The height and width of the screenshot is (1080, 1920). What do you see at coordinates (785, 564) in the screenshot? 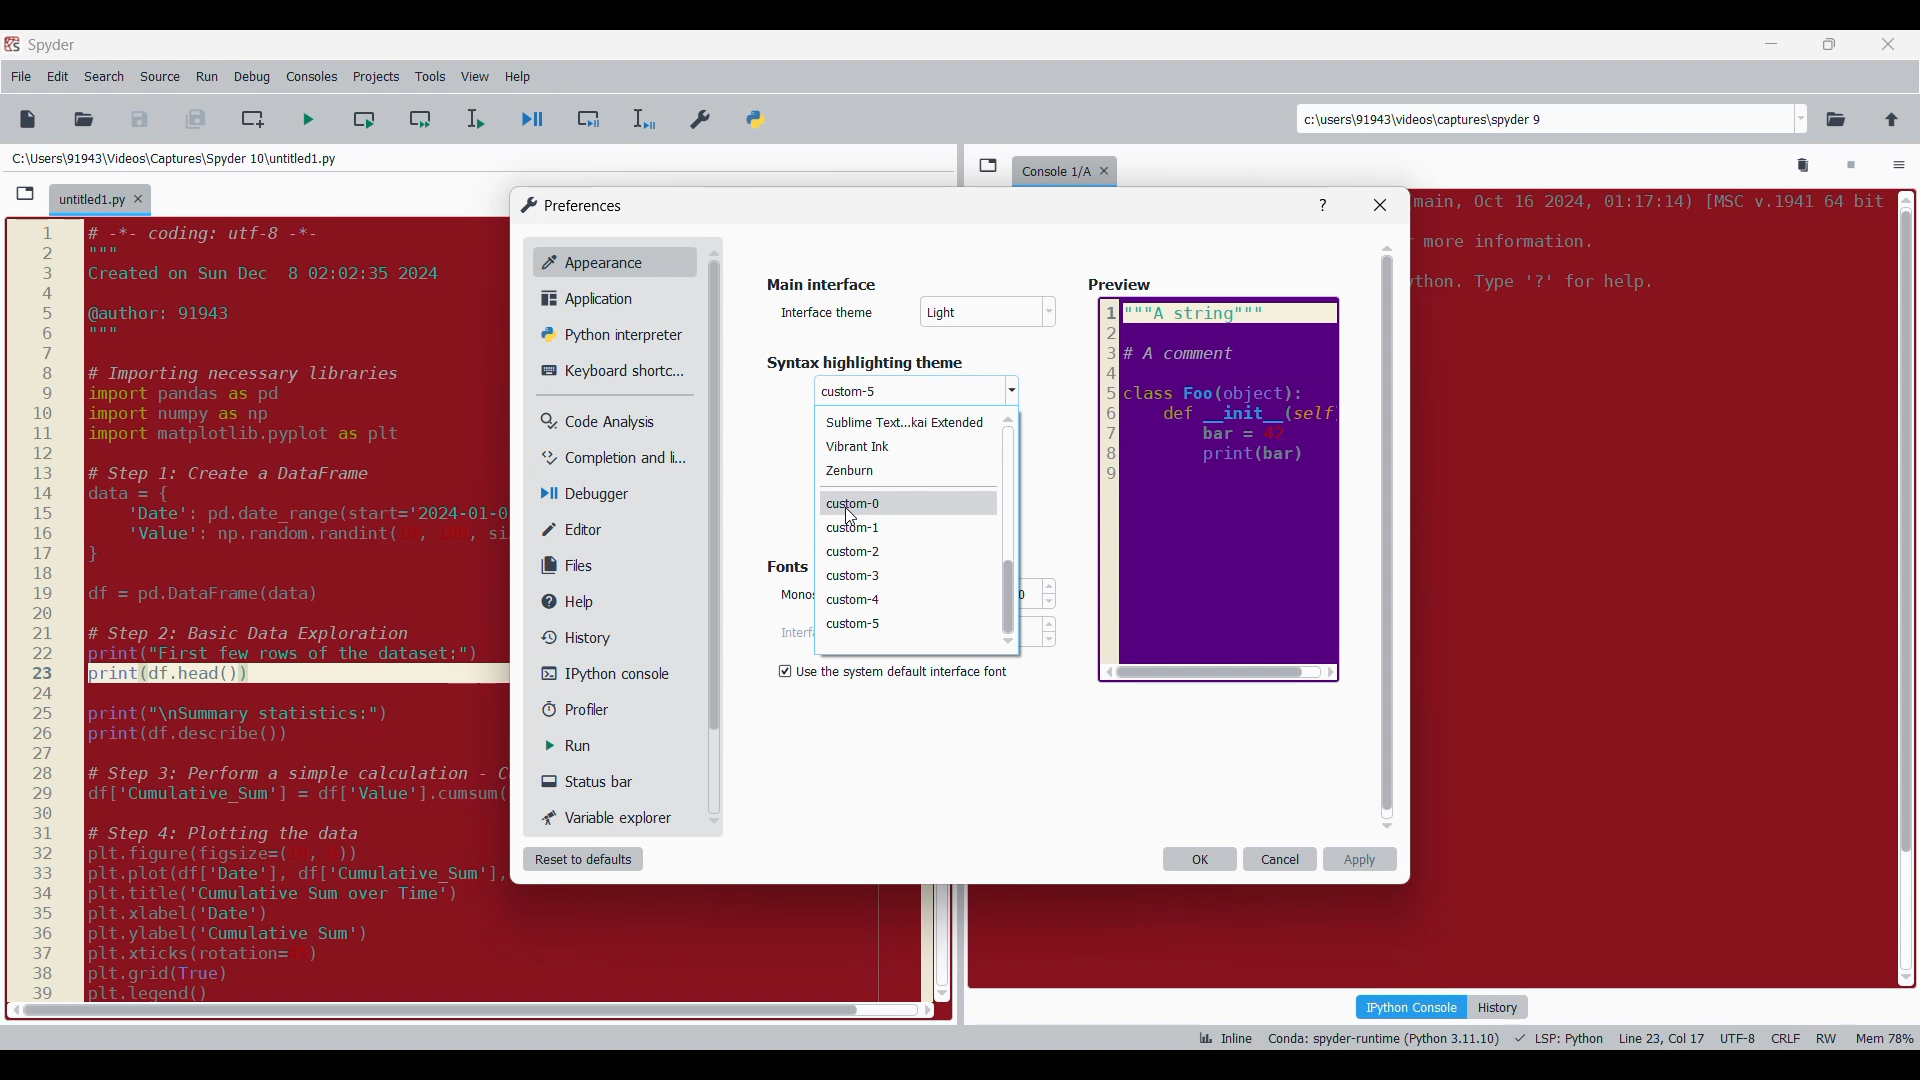
I see `fonts` at bounding box center [785, 564].